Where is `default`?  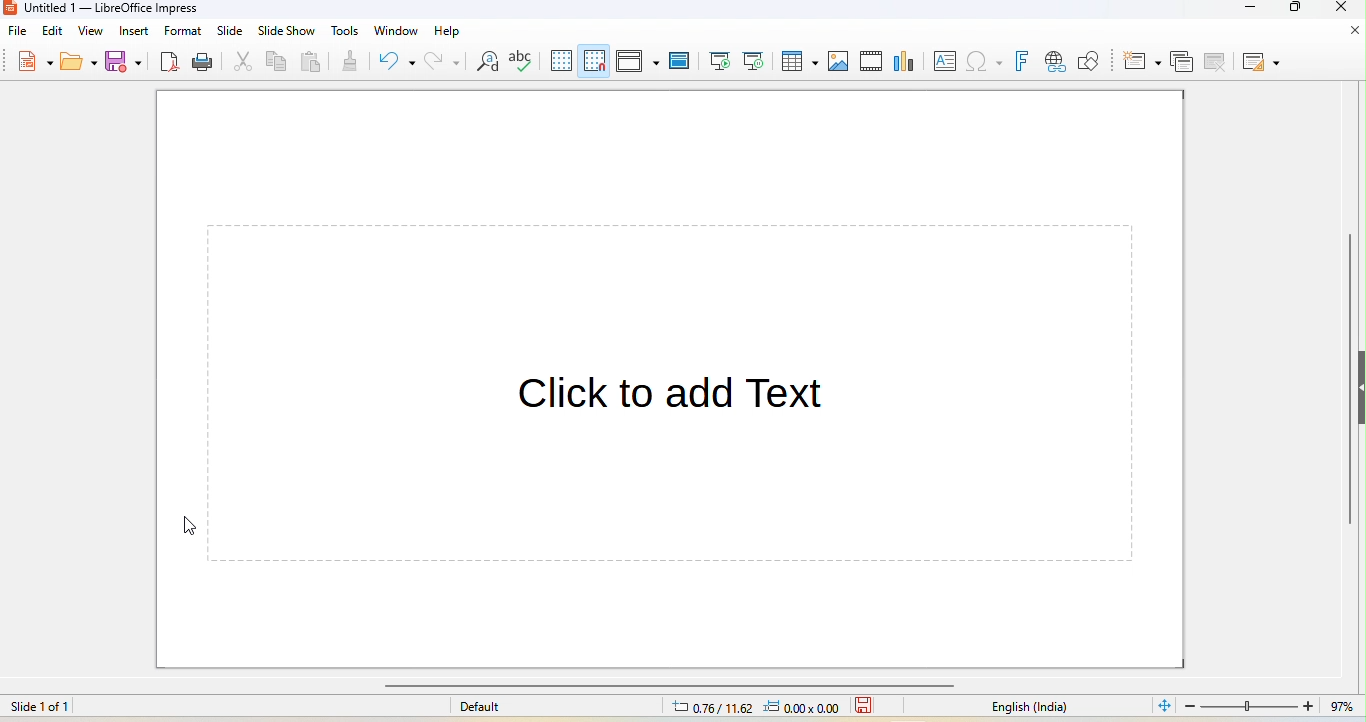 default is located at coordinates (480, 707).